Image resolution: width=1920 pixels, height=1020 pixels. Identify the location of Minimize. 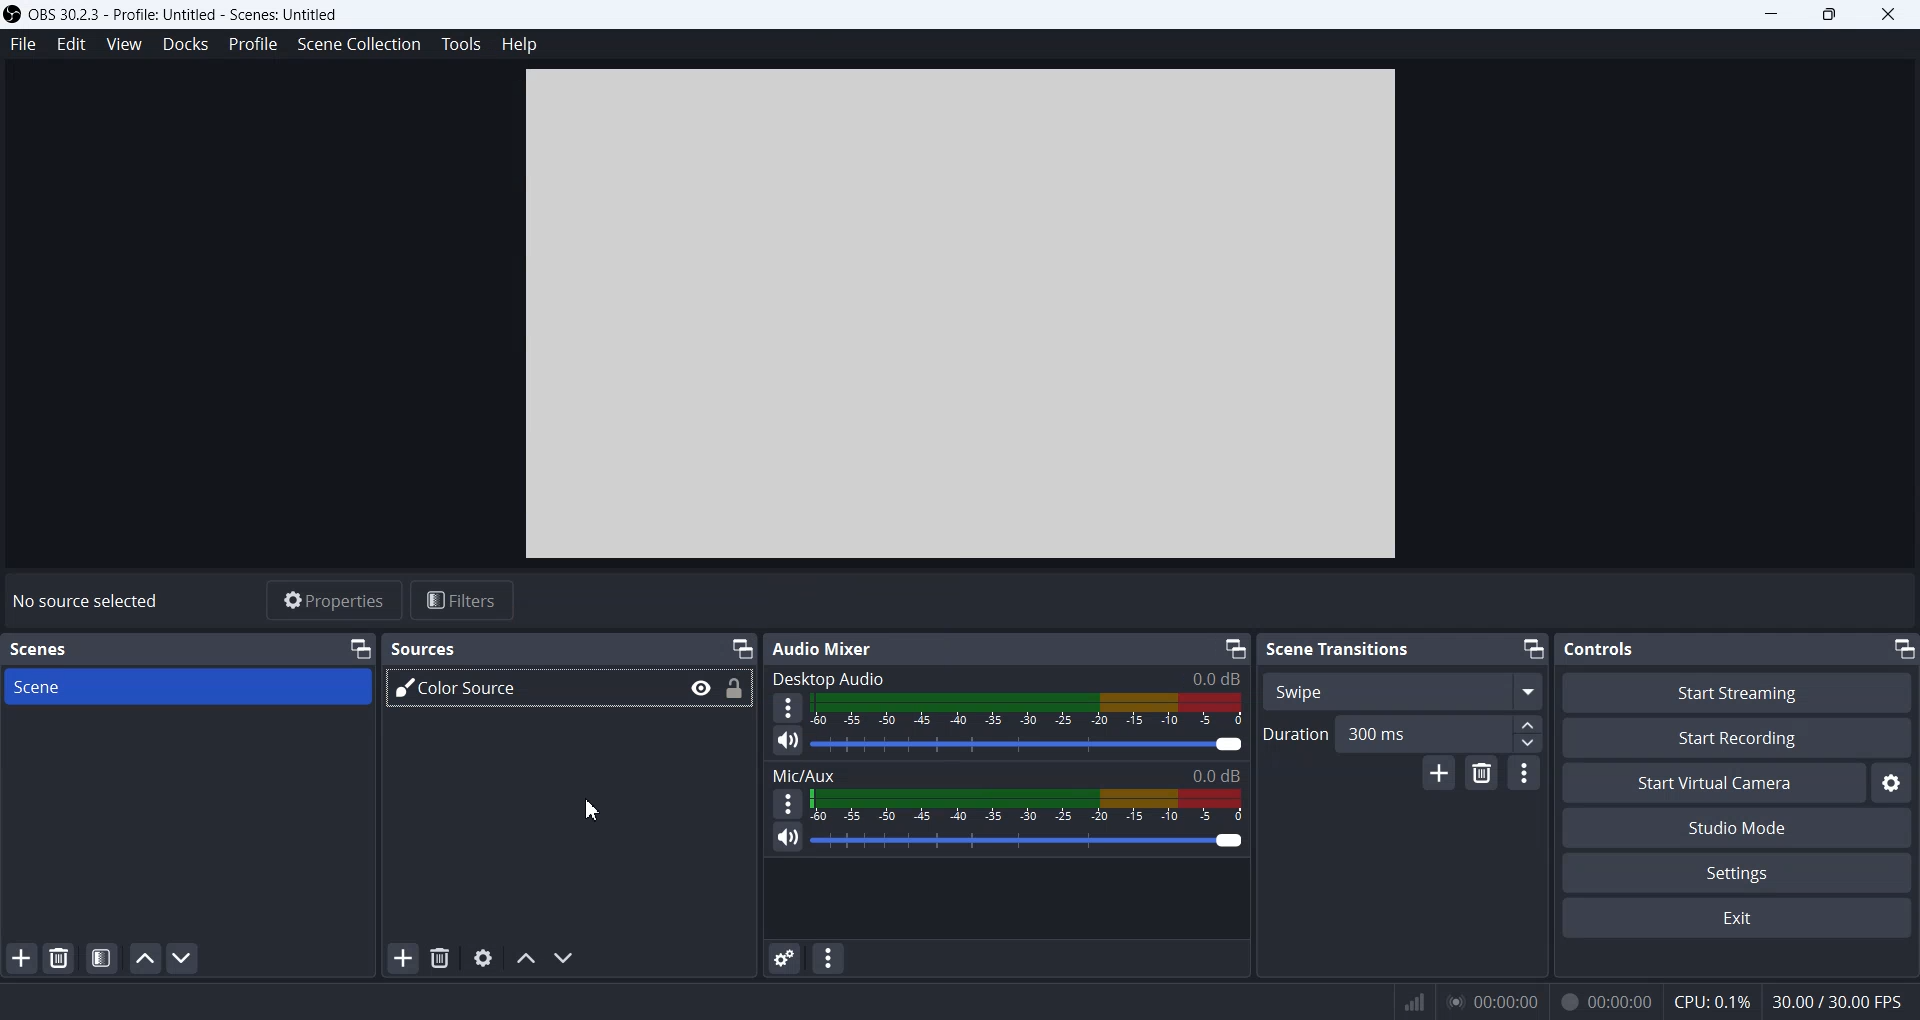
(360, 647).